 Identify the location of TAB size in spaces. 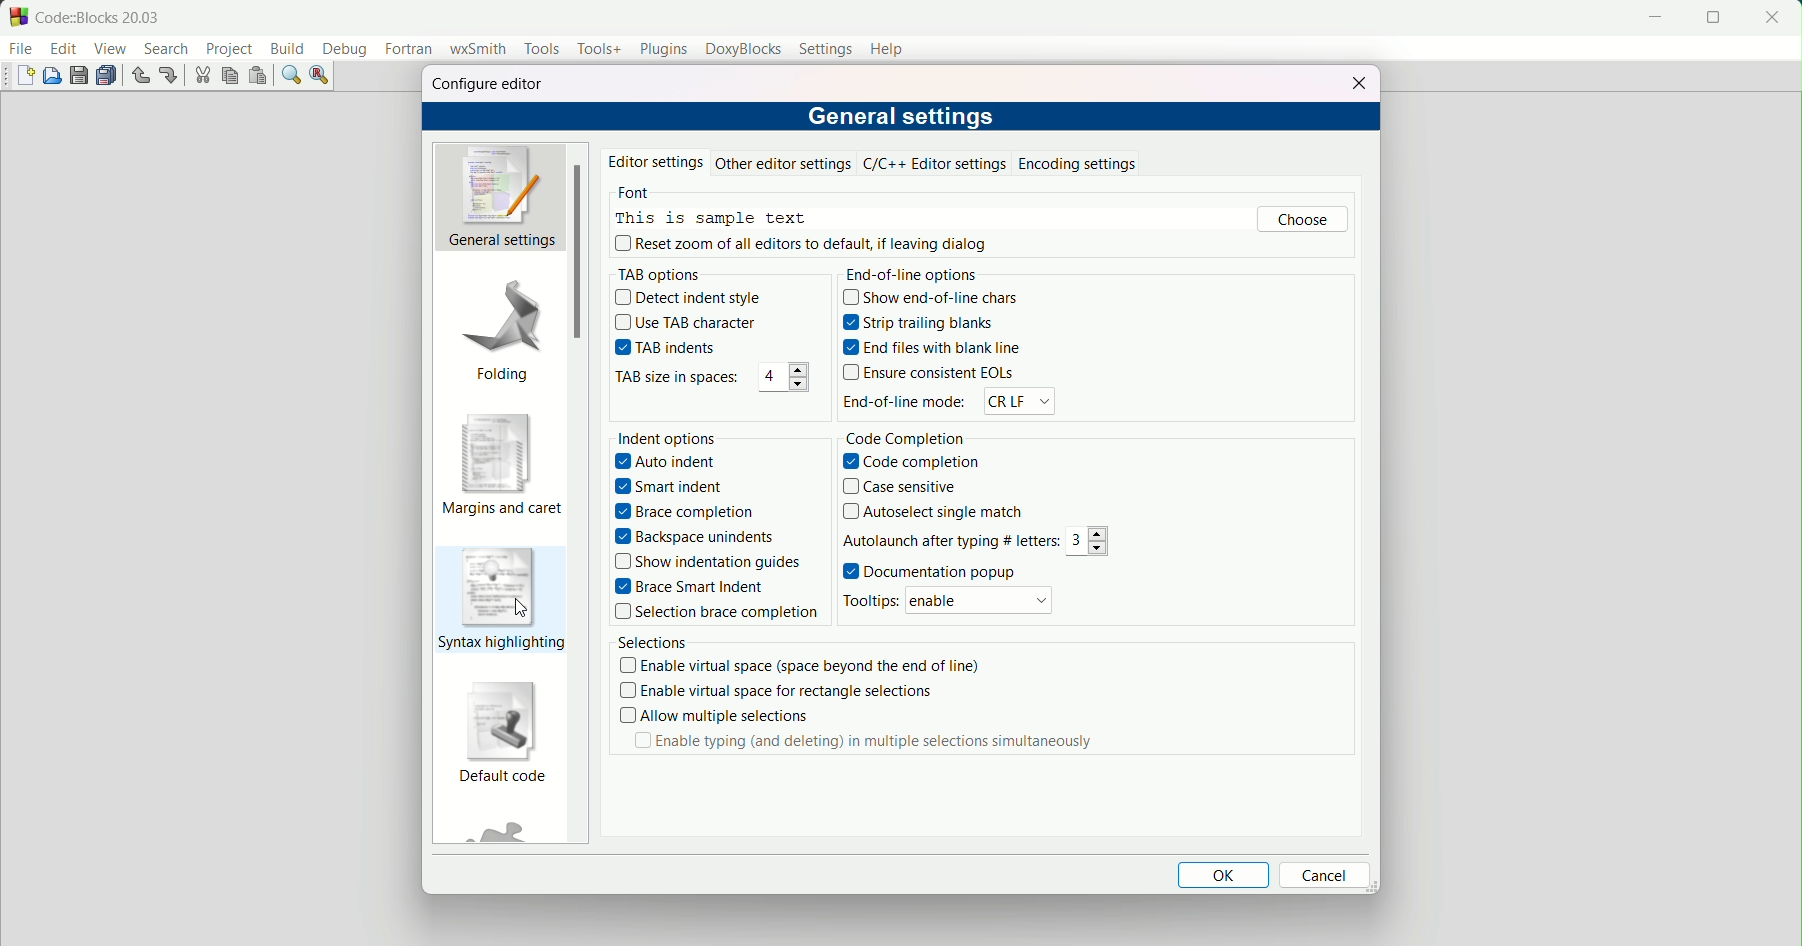
(673, 379).